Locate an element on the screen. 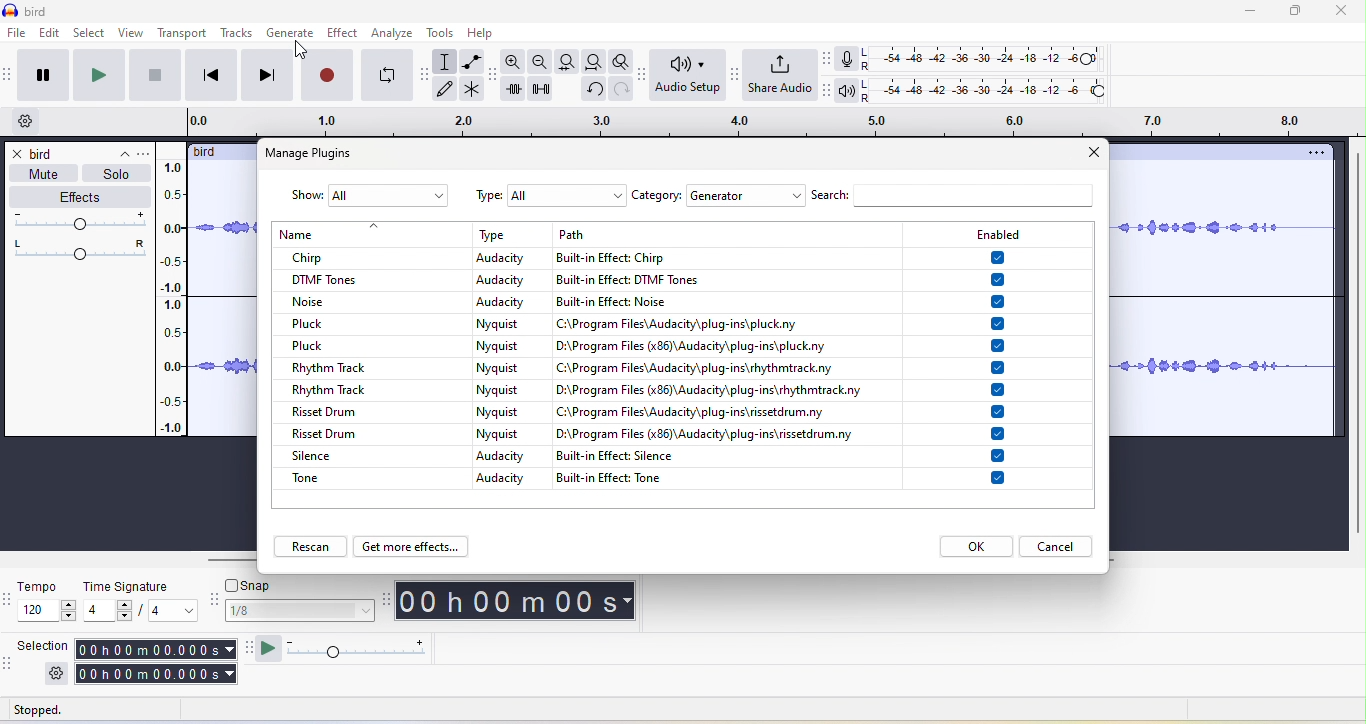 The height and width of the screenshot is (724, 1366). record meter is located at coordinates (849, 60).